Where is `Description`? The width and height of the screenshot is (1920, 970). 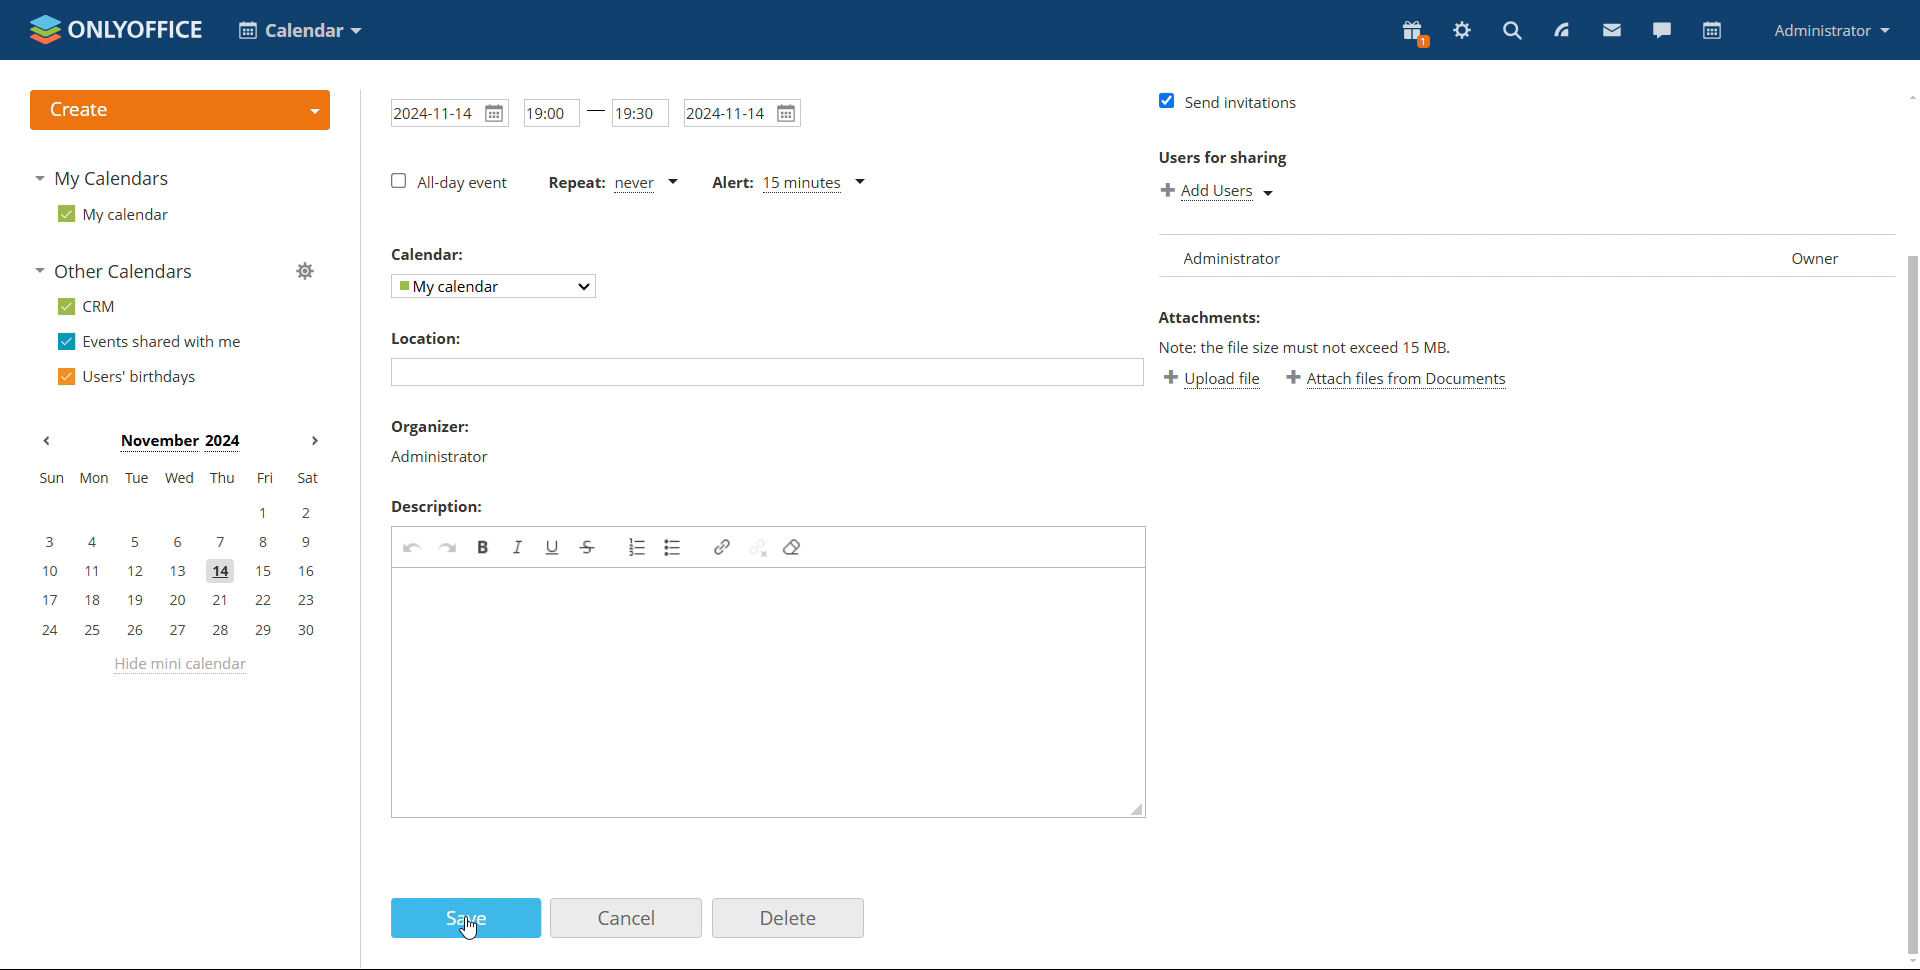
Description is located at coordinates (435, 506).